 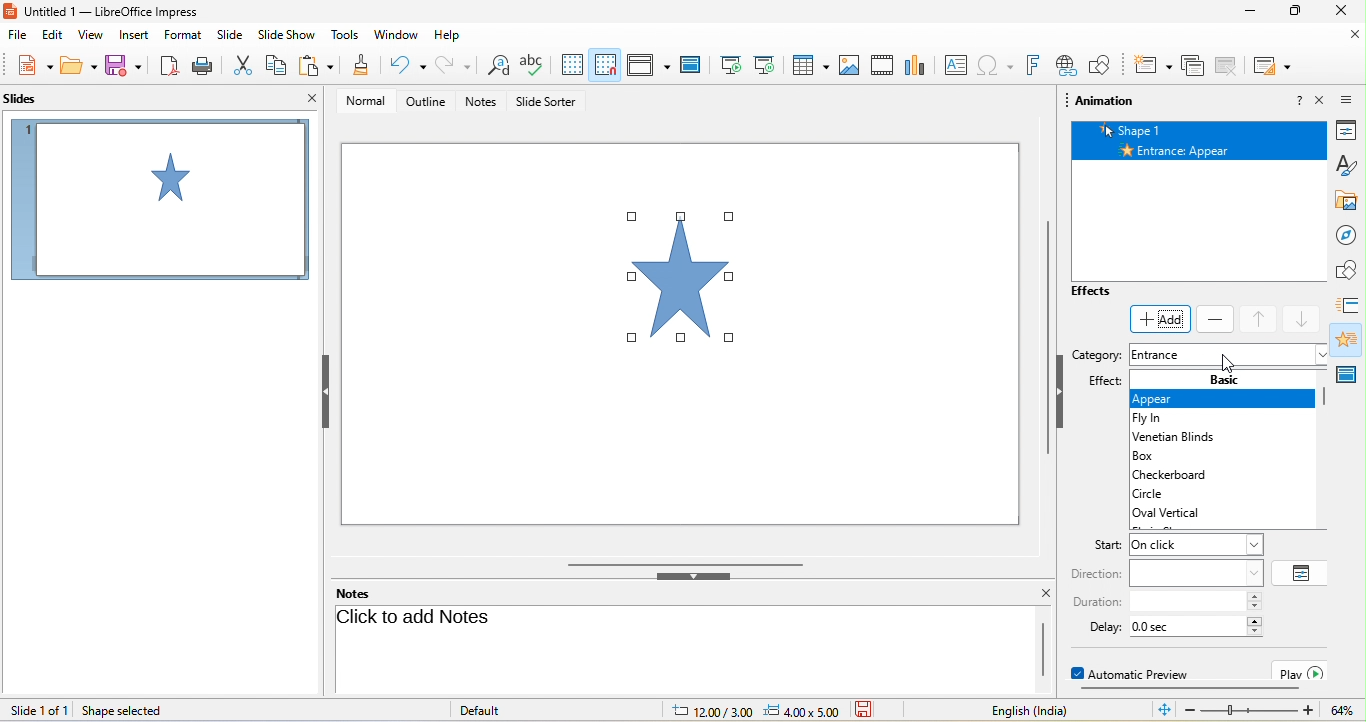 I want to click on paste, so click(x=317, y=65).